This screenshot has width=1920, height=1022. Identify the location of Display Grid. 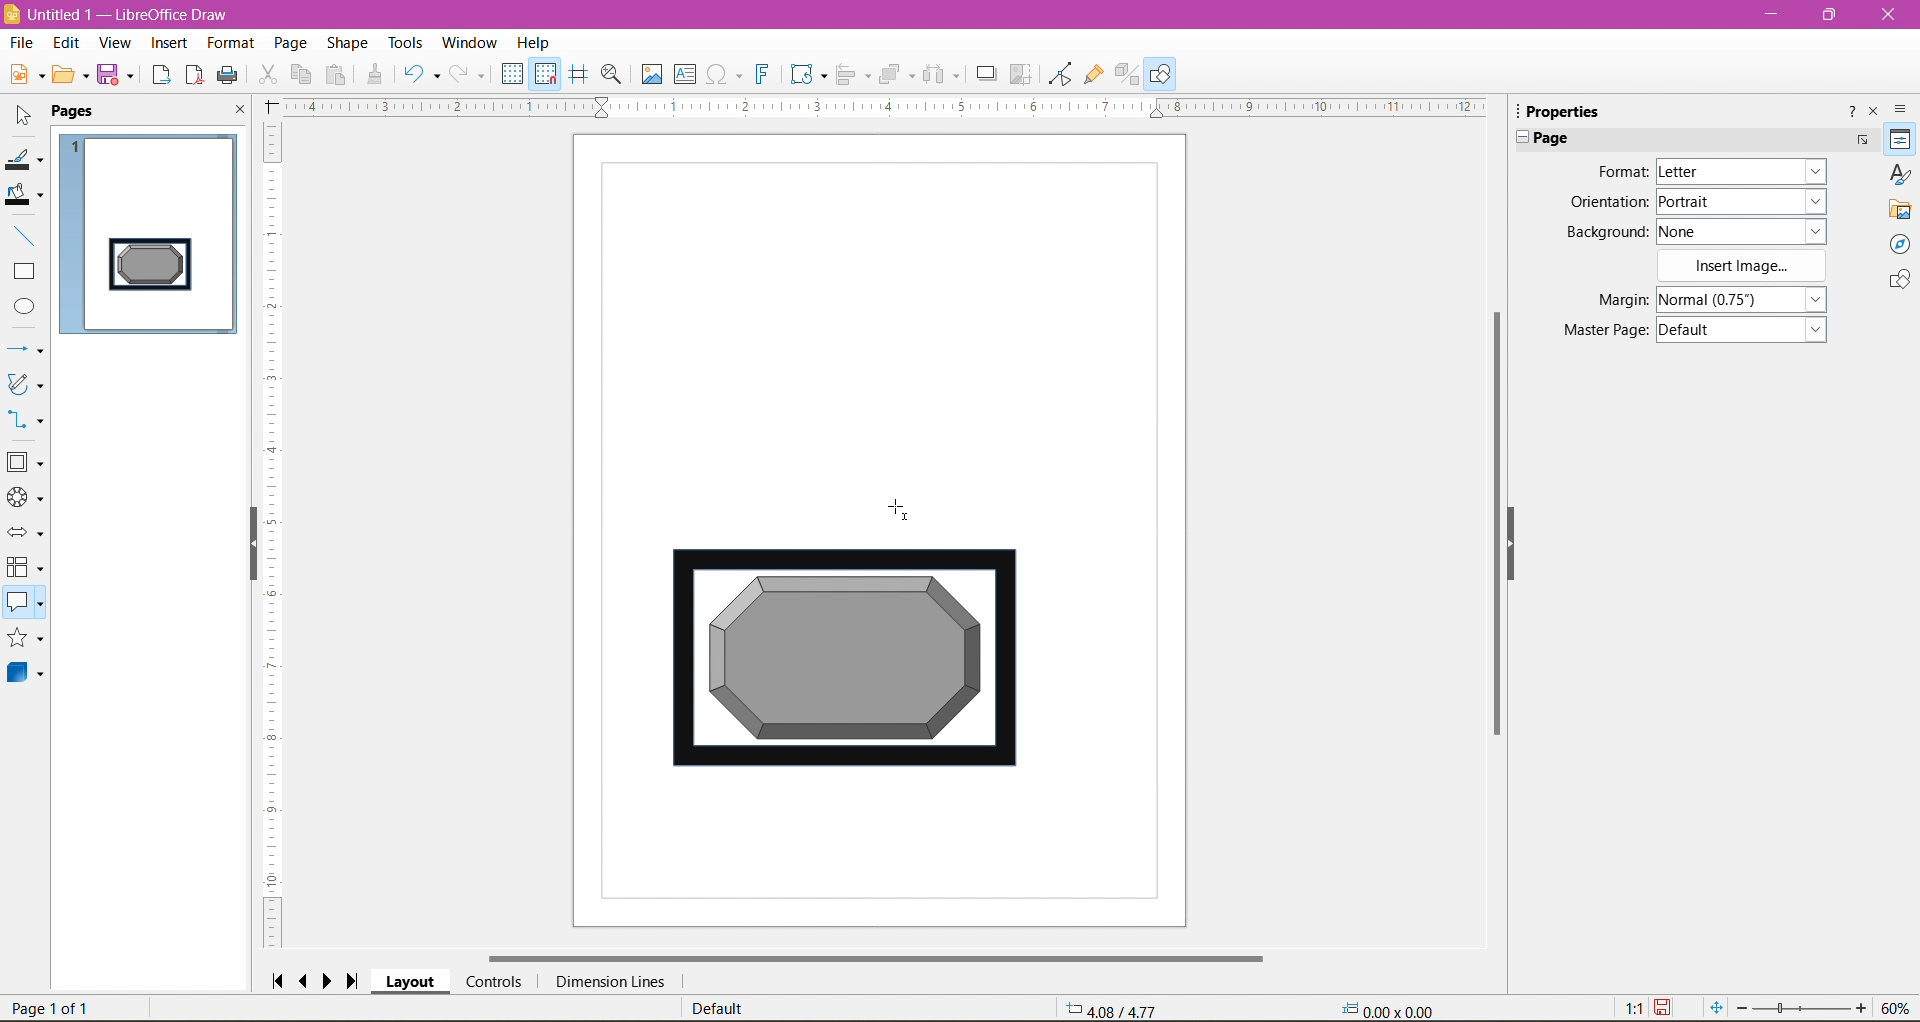
(512, 76).